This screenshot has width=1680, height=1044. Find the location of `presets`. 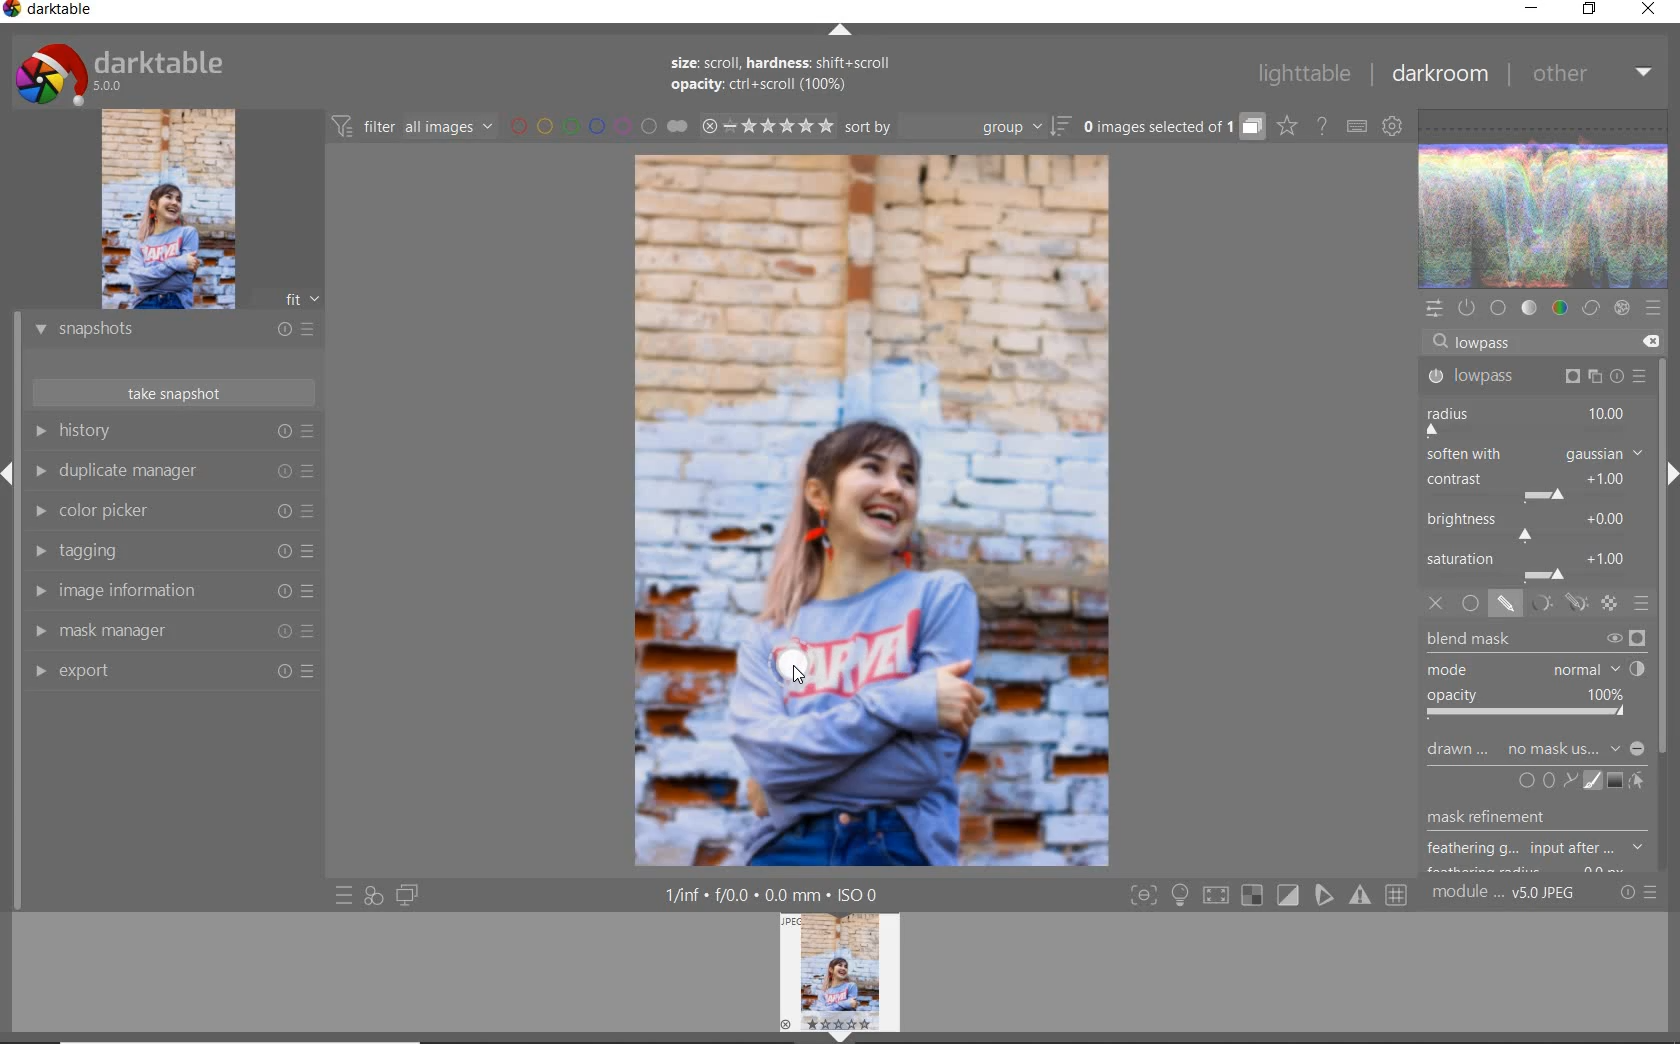

presets is located at coordinates (1653, 308).